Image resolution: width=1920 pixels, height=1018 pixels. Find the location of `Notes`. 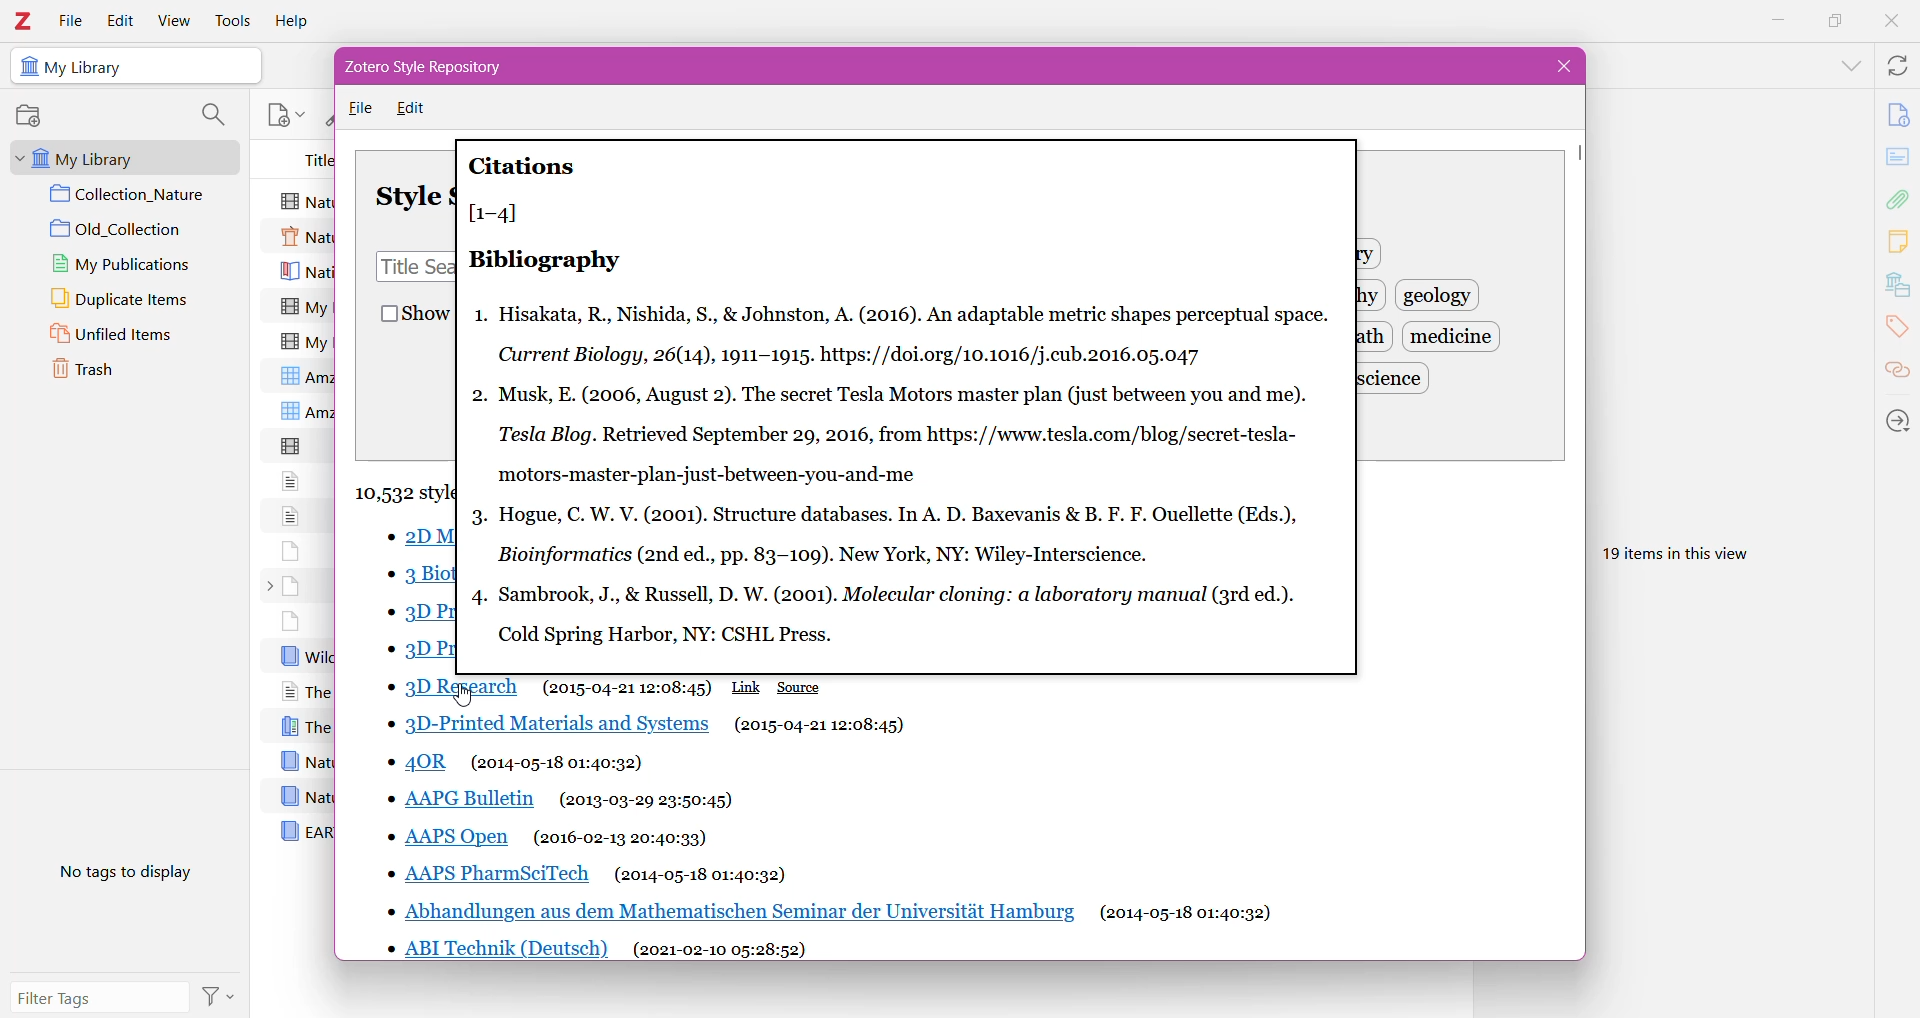

Notes is located at coordinates (1900, 243).